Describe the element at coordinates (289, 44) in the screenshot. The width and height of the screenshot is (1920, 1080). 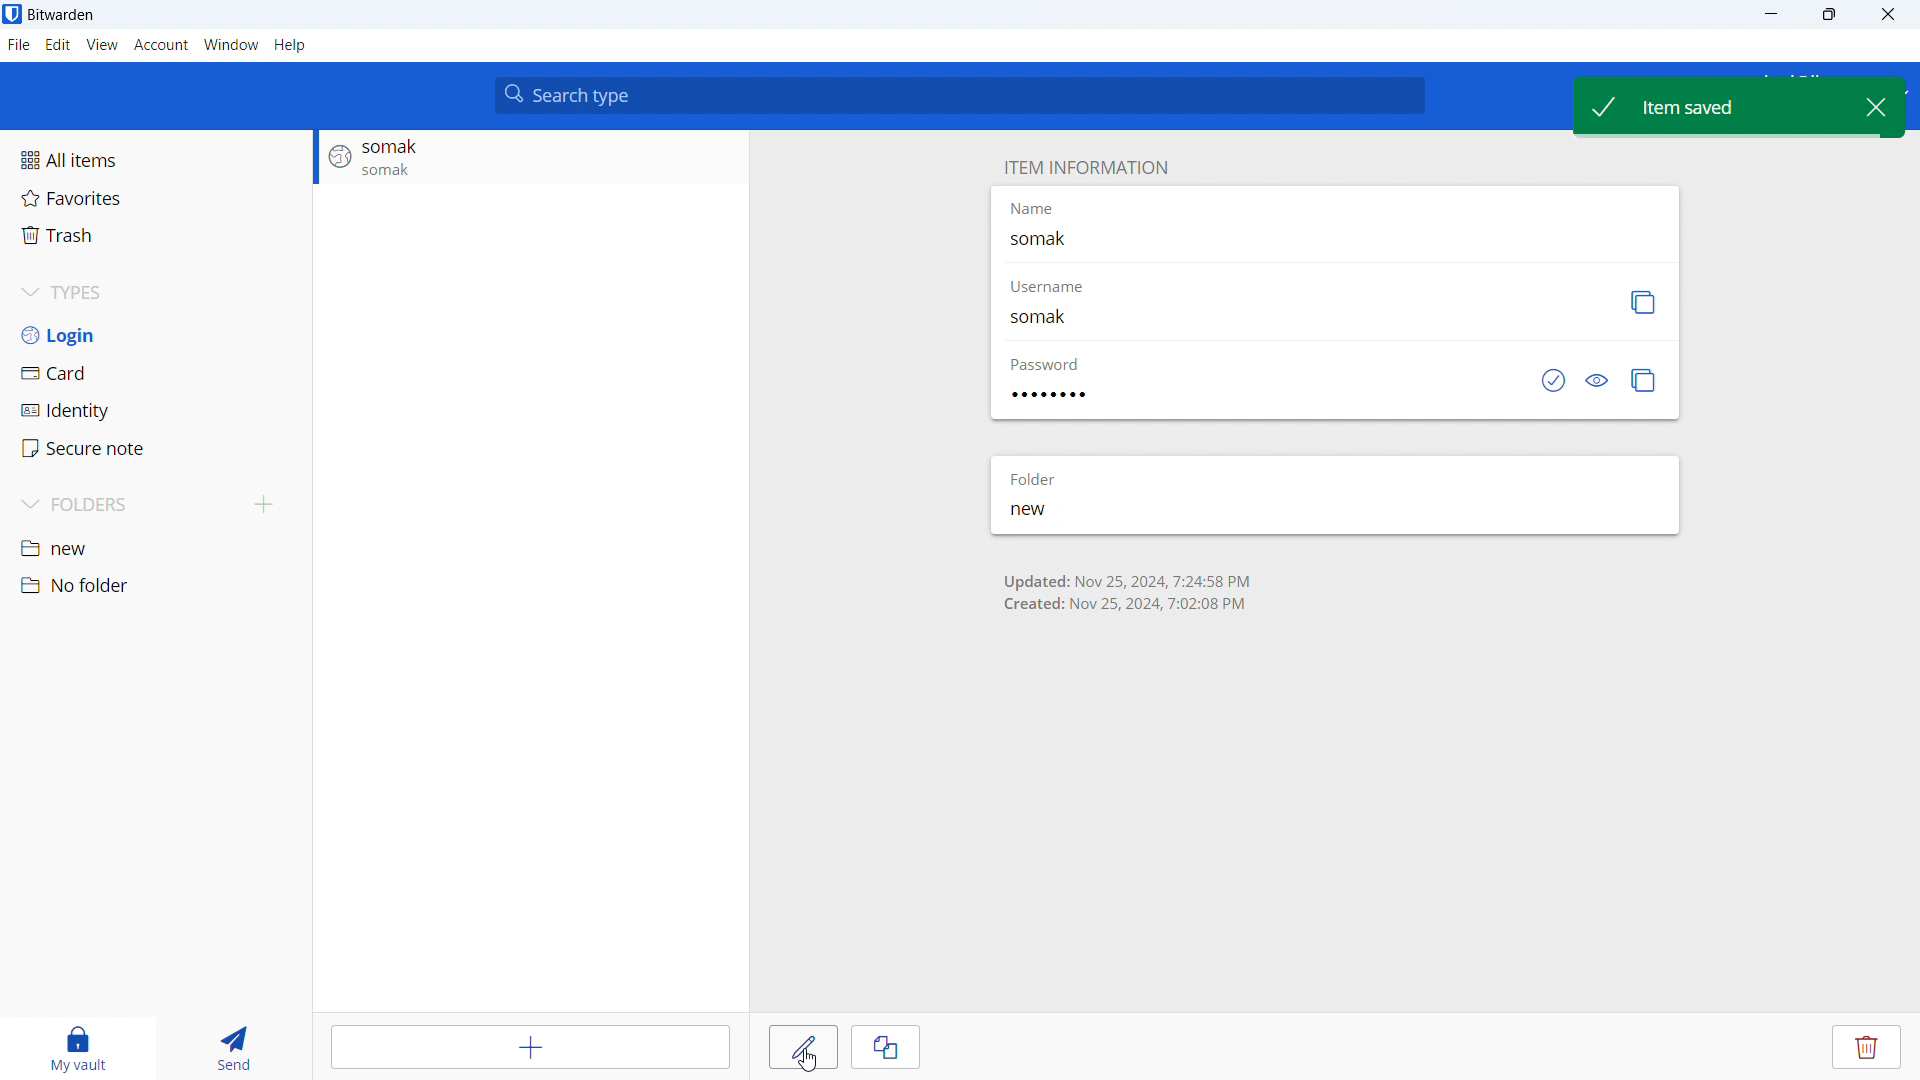
I see `help` at that location.